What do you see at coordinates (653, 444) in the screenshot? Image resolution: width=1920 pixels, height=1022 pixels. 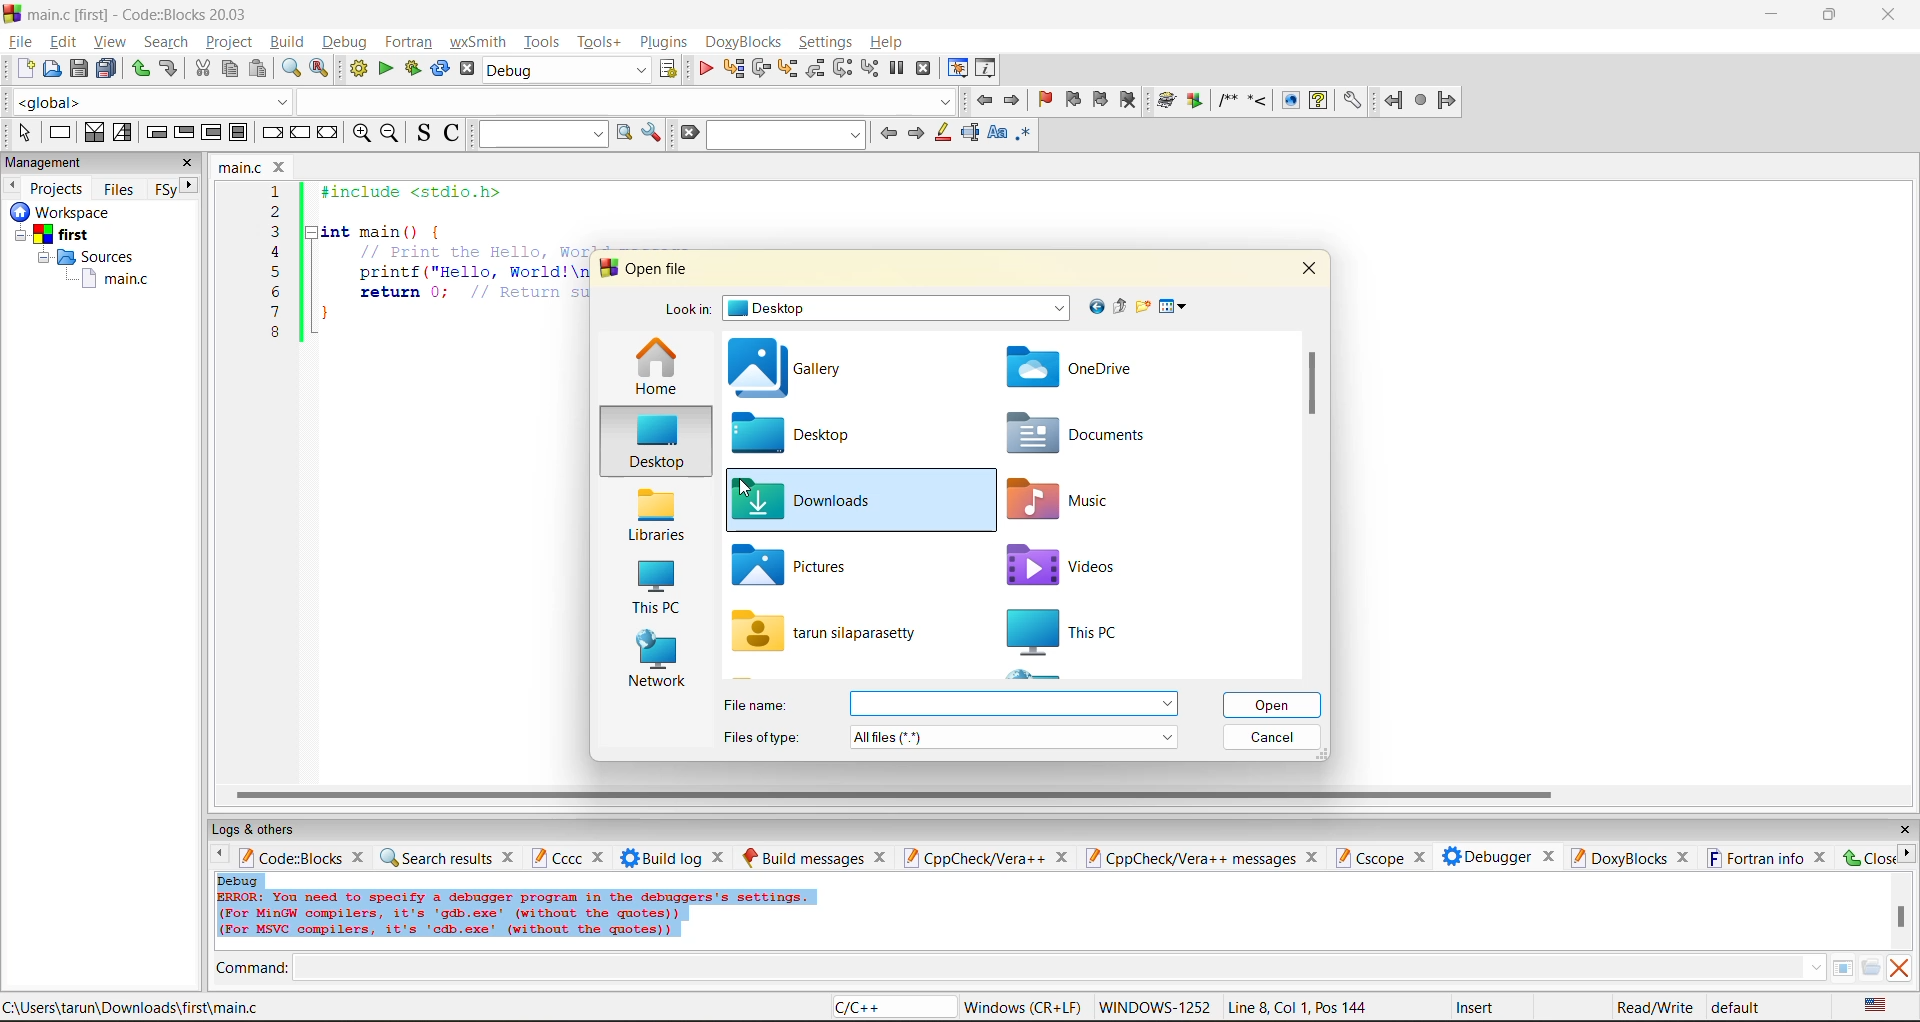 I see `desktop` at bounding box center [653, 444].